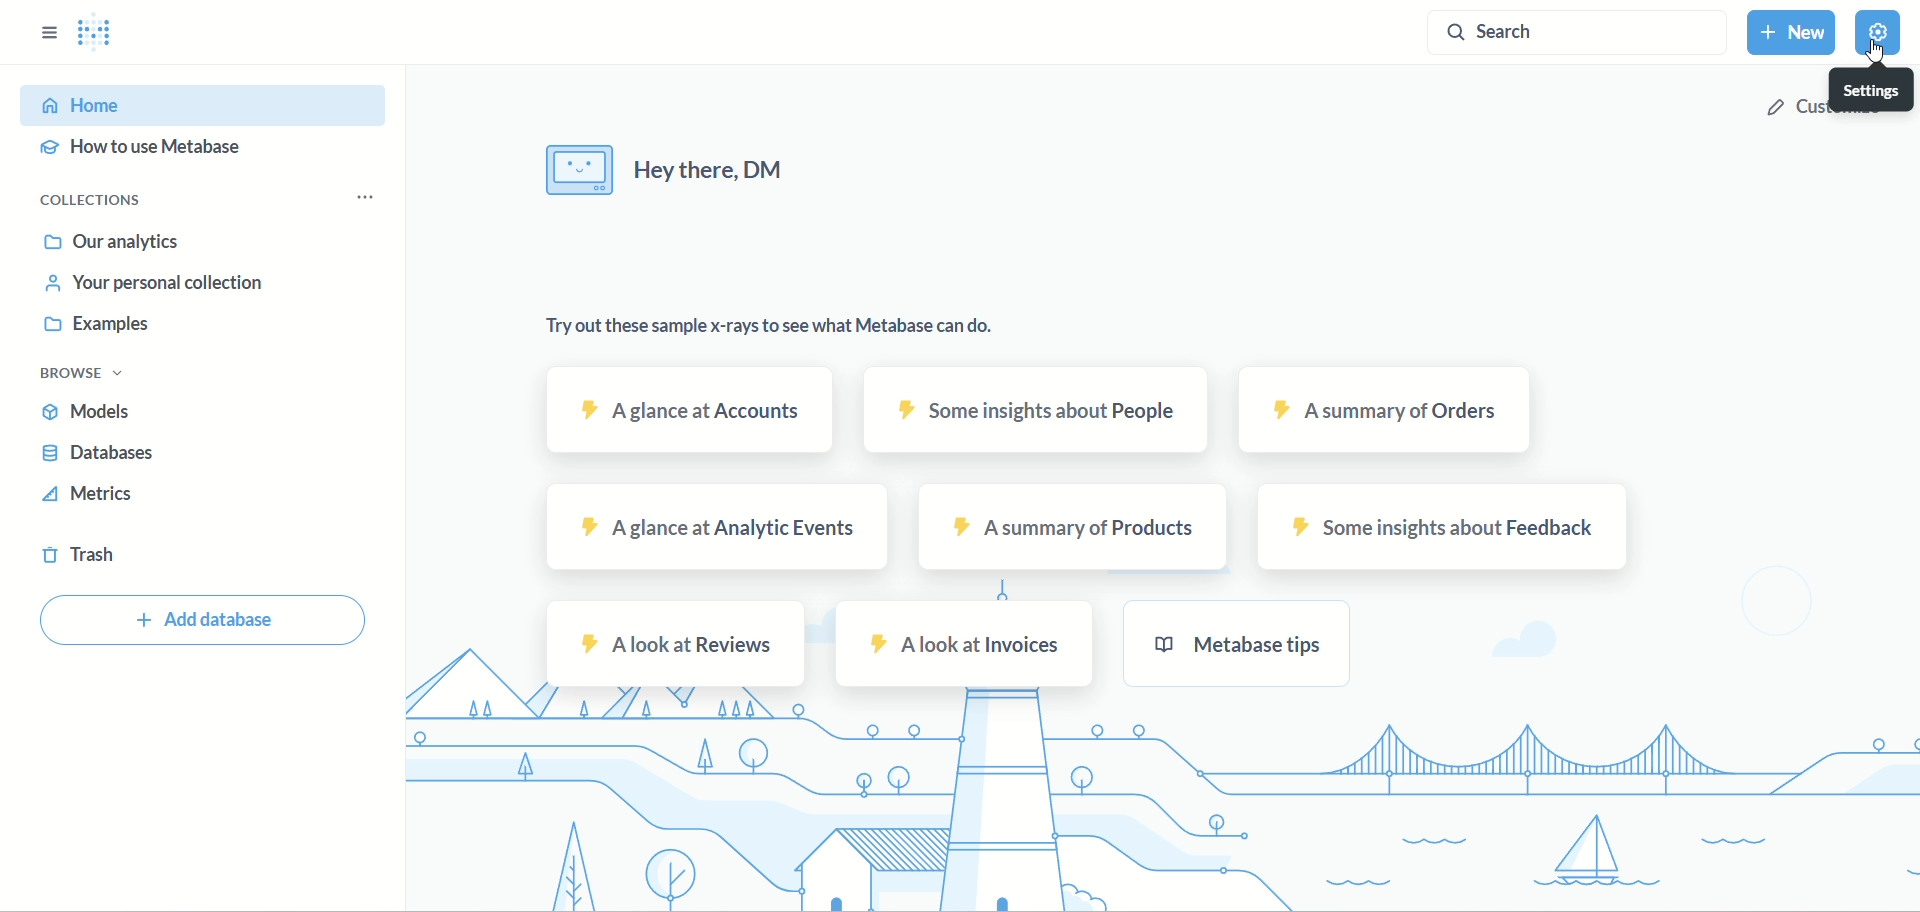 Image resolution: width=1920 pixels, height=912 pixels. I want to click on metabase tips, so click(1239, 646).